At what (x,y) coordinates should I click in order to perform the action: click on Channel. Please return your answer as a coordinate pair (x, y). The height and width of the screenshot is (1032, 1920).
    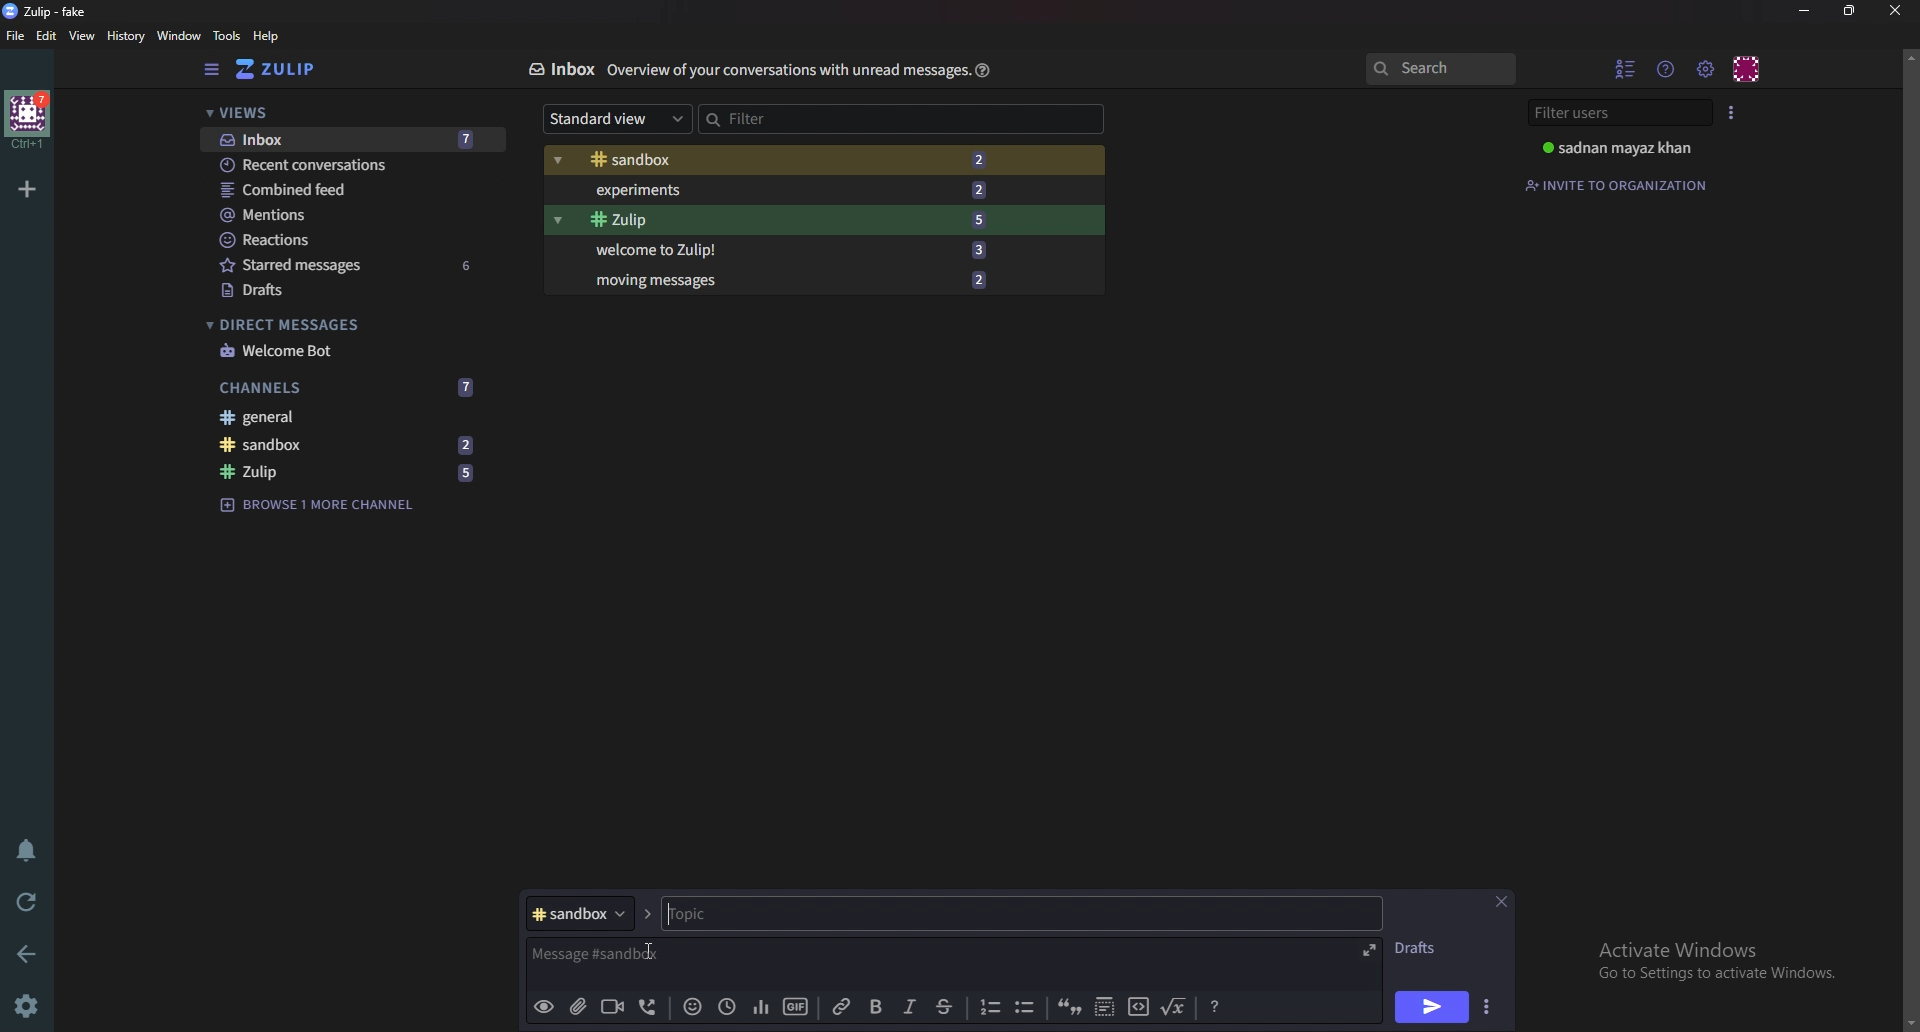
    Looking at the image, I should click on (579, 913).